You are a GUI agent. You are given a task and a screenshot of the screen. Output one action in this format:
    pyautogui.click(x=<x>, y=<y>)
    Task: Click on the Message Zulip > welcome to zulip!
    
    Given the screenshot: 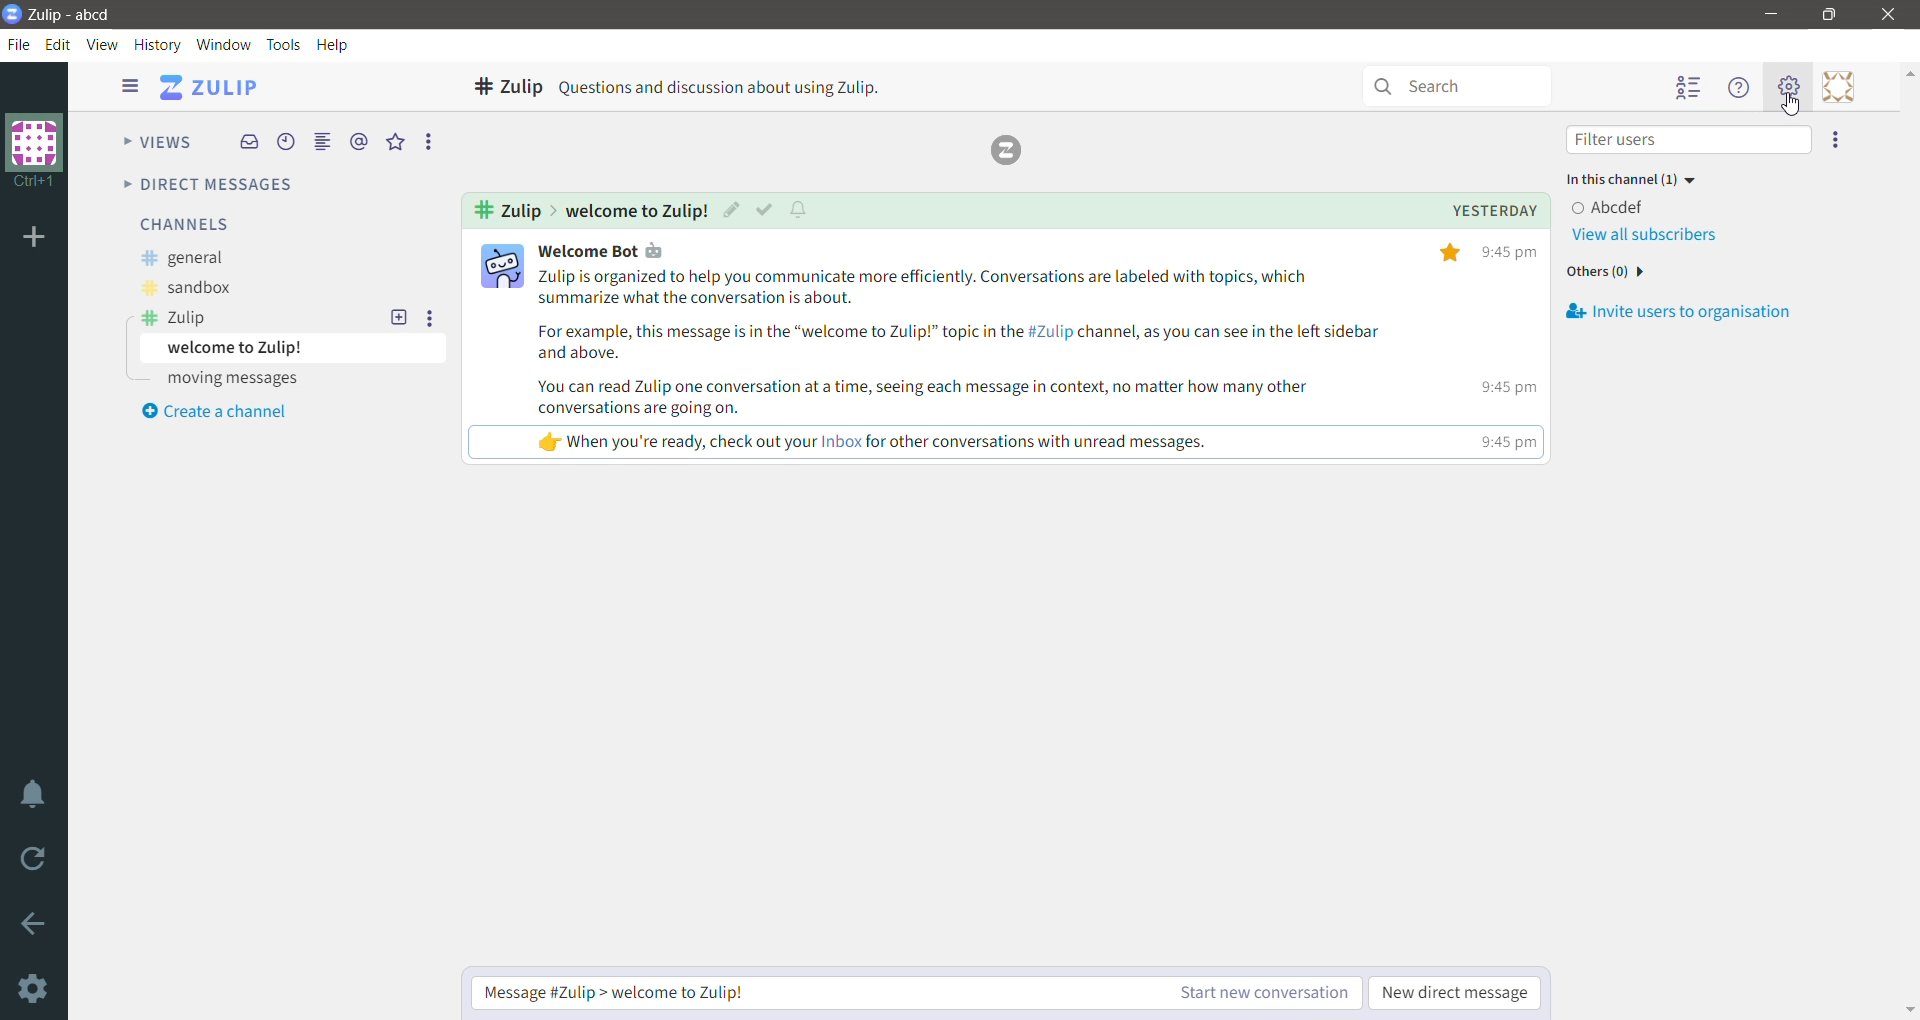 What is the action you would take?
    pyautogui.click(x=815, y=994)
    